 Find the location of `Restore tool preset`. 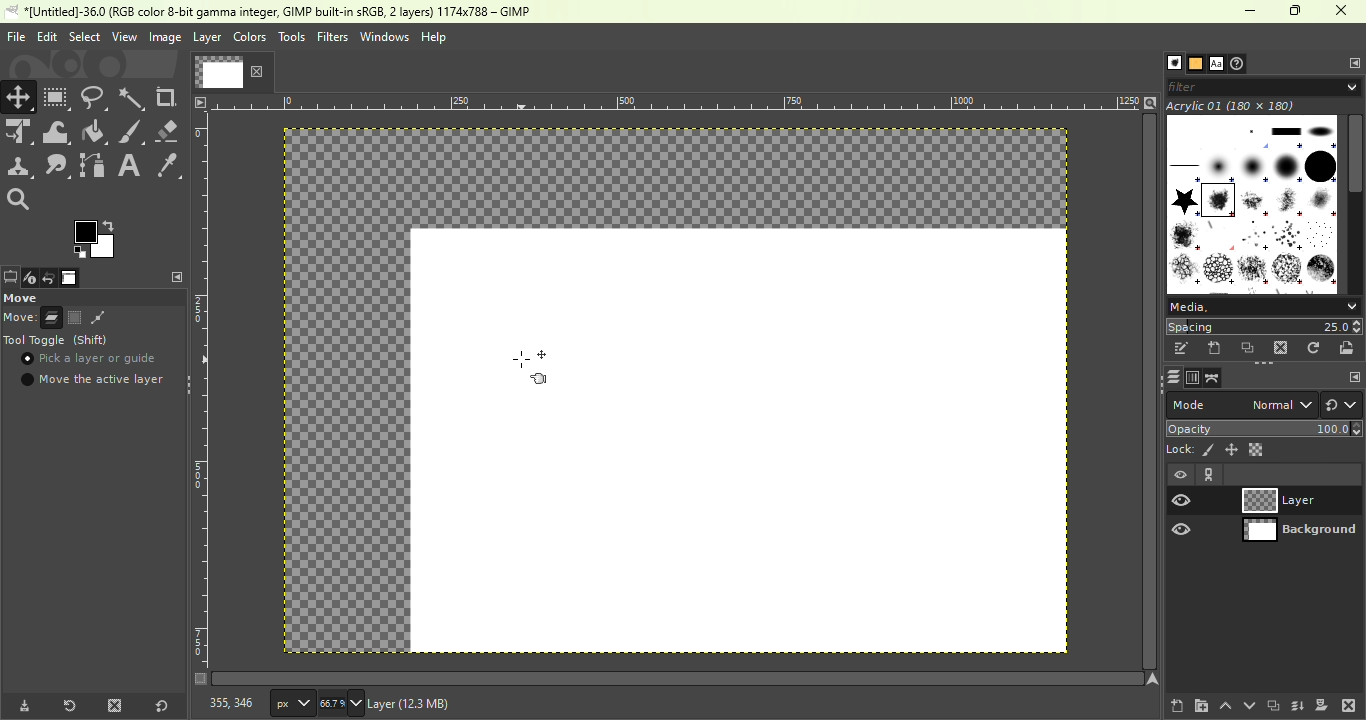

Restore tool preset is located at coordinates (67, 706).